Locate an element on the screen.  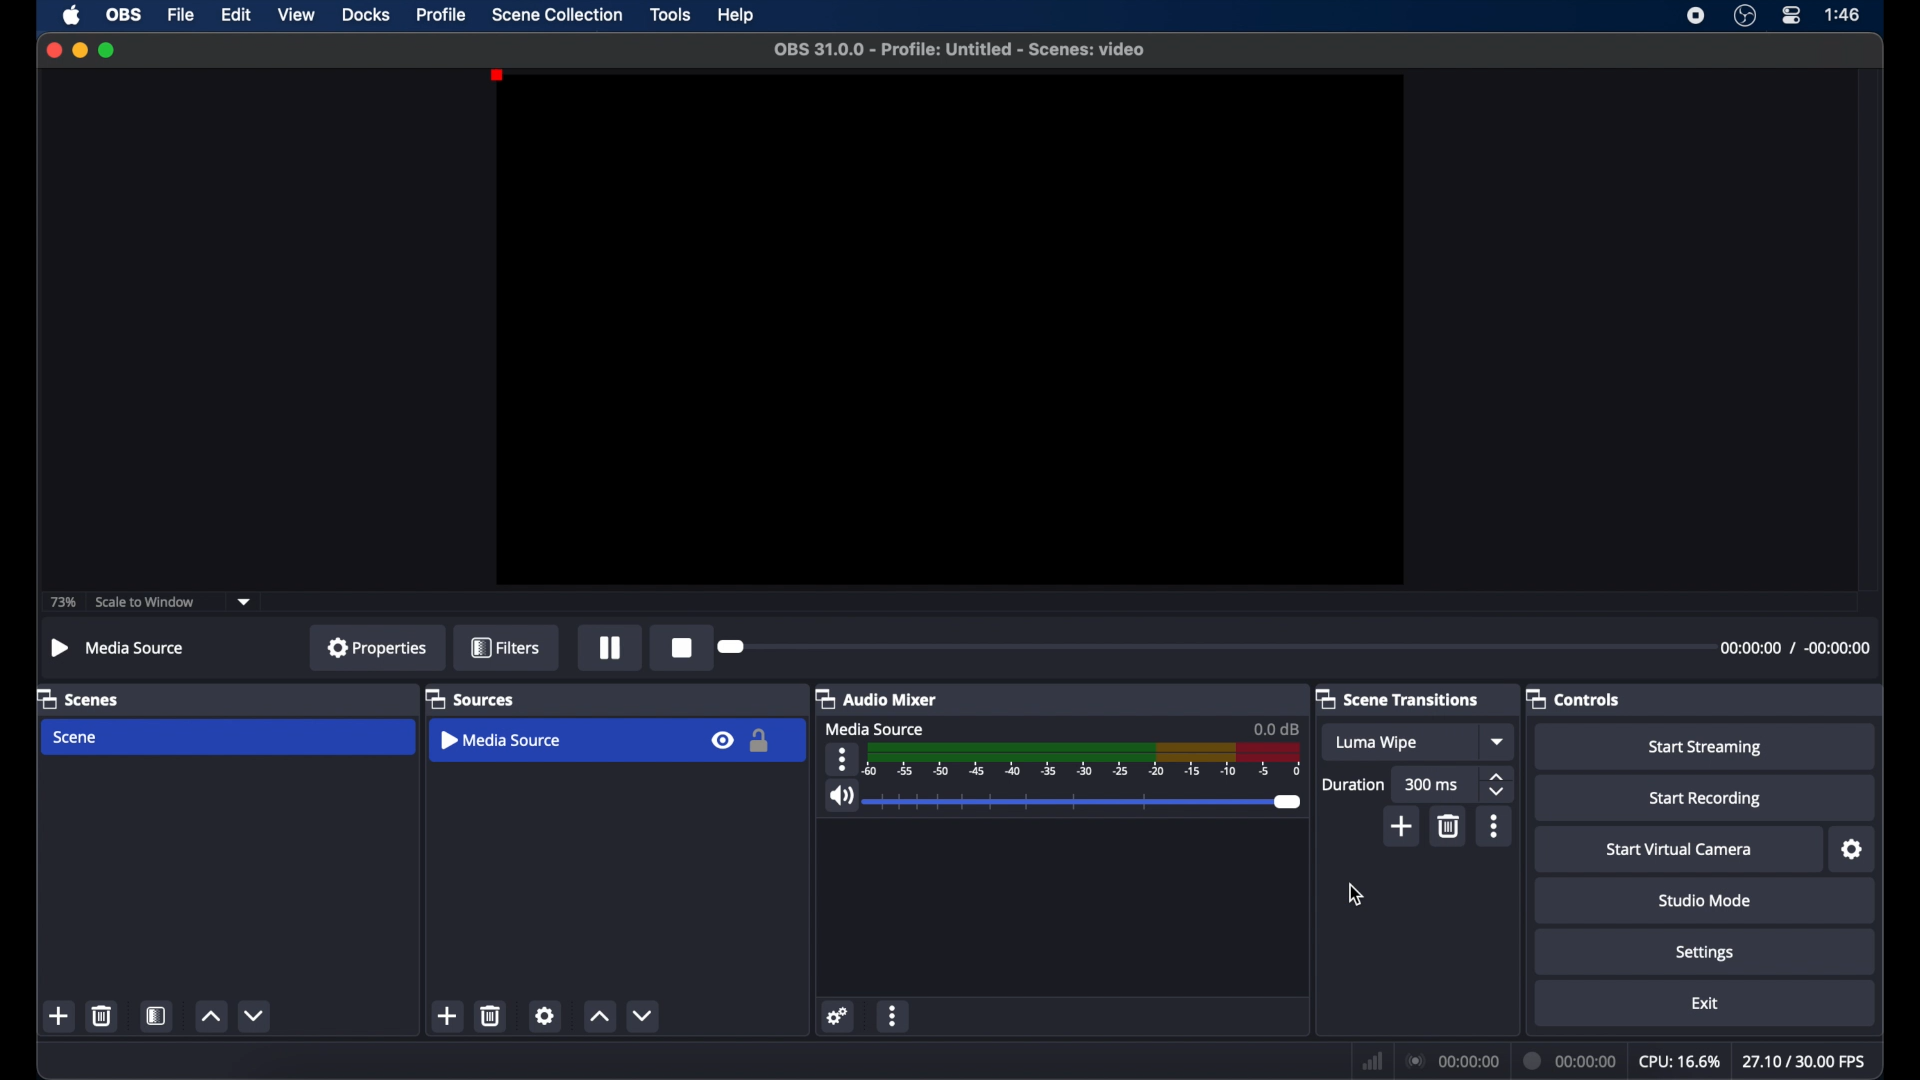
slider is located at coordinates (732, 647).